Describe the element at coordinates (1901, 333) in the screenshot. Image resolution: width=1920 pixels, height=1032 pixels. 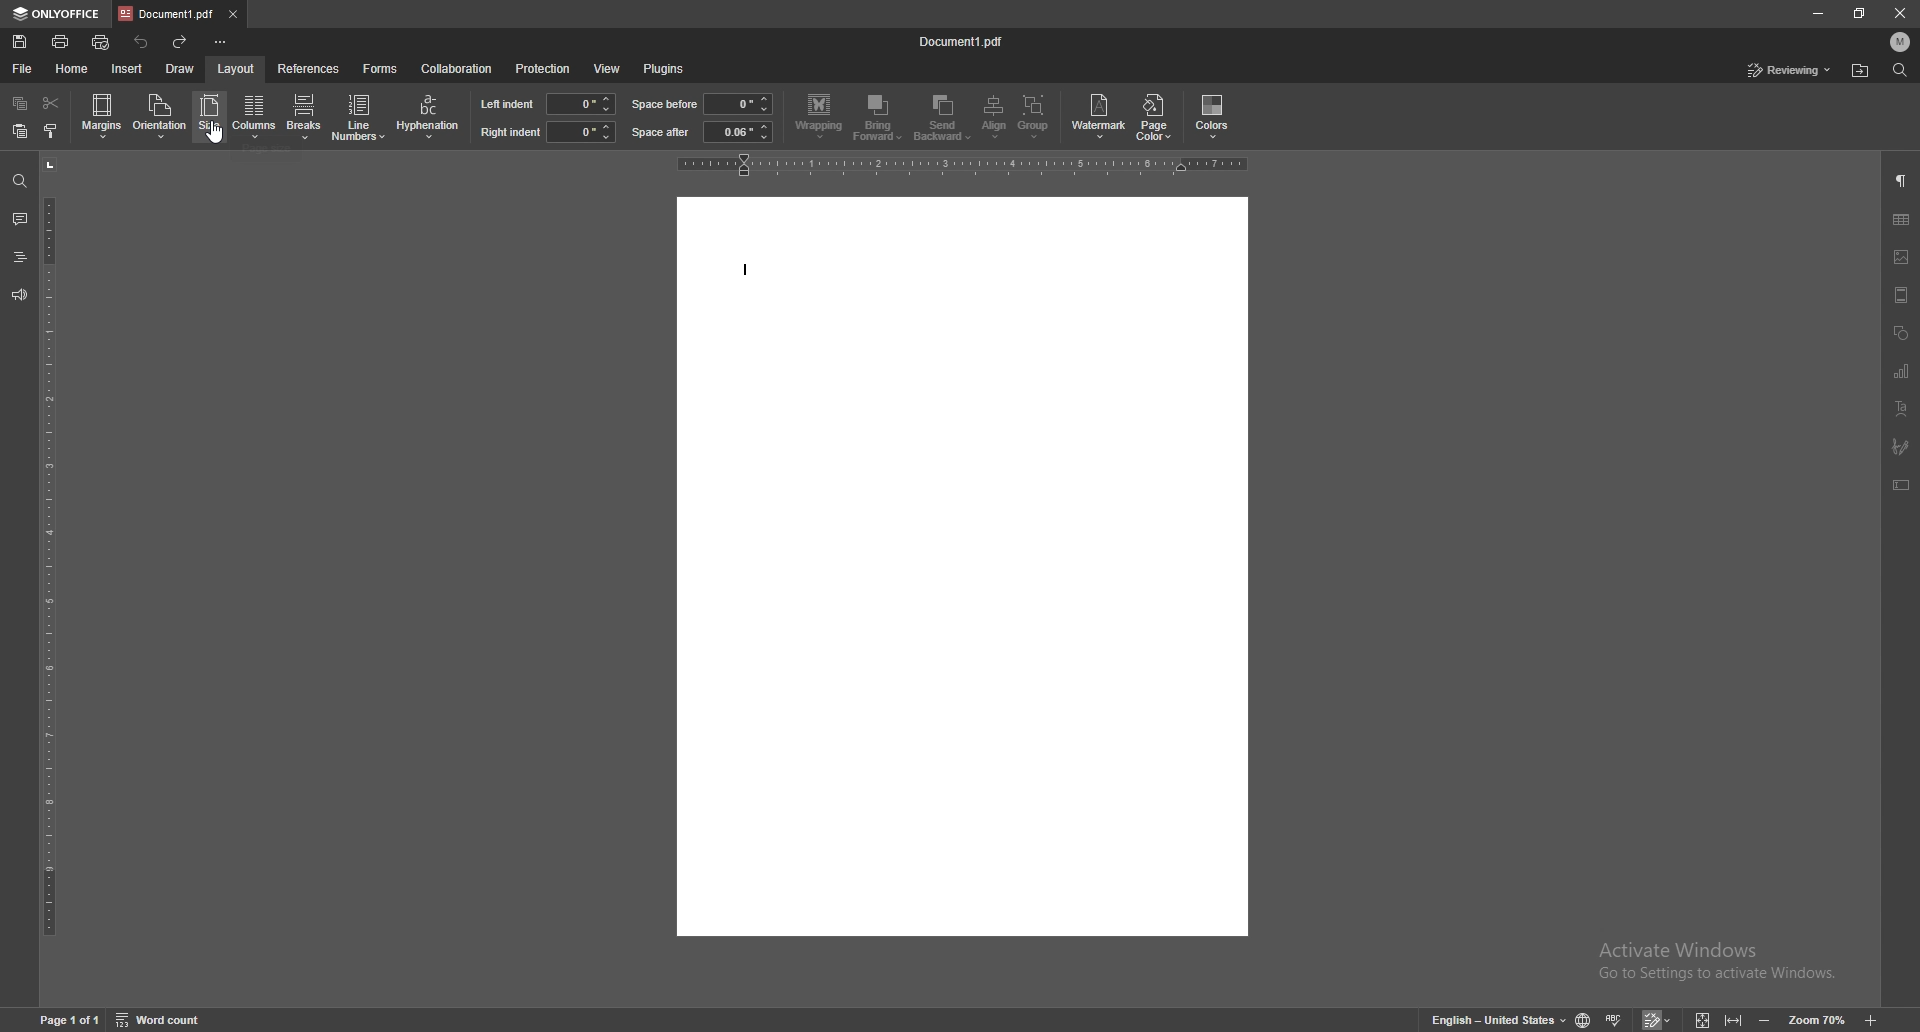
I see `shapes` at that location.